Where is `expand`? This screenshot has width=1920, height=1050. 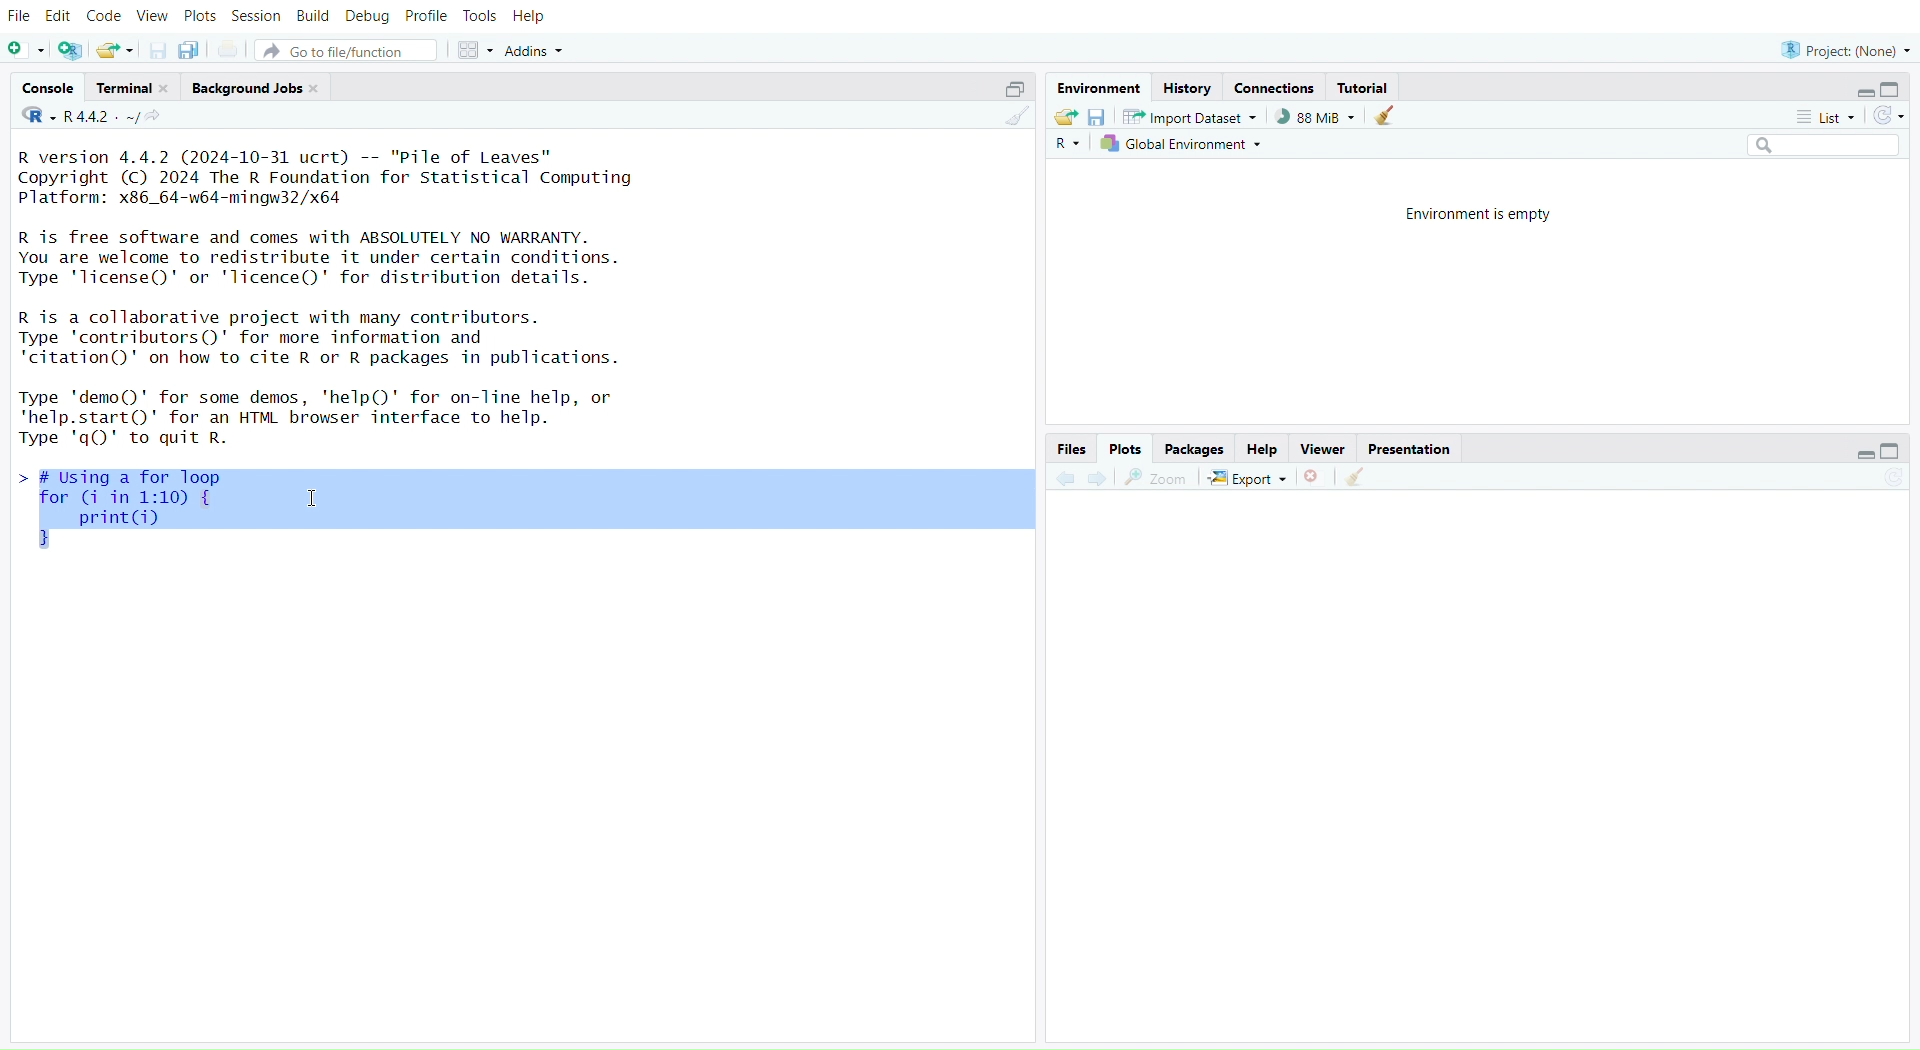 expand is located at coordinates (1862, 93).